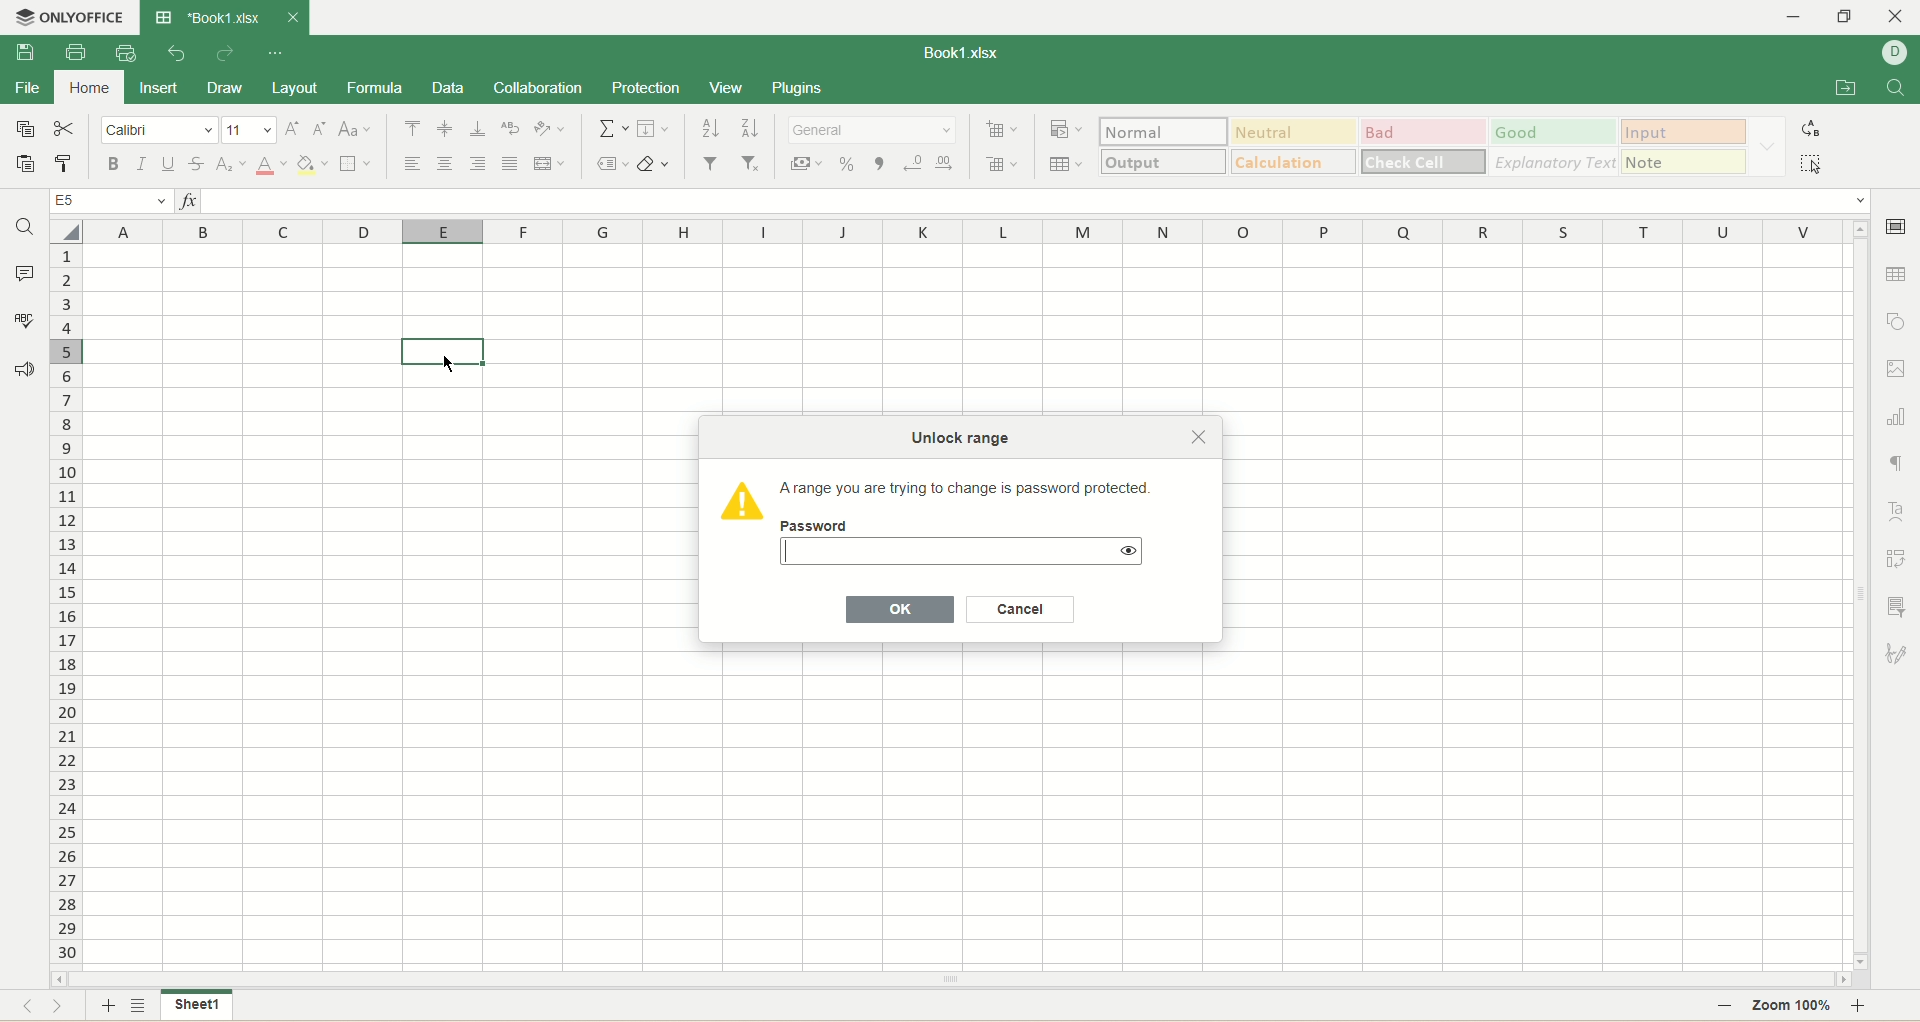  What do you see at coordinates (408, 166) in the screenshot?
I see `align left` at bounding box center [408, 166].